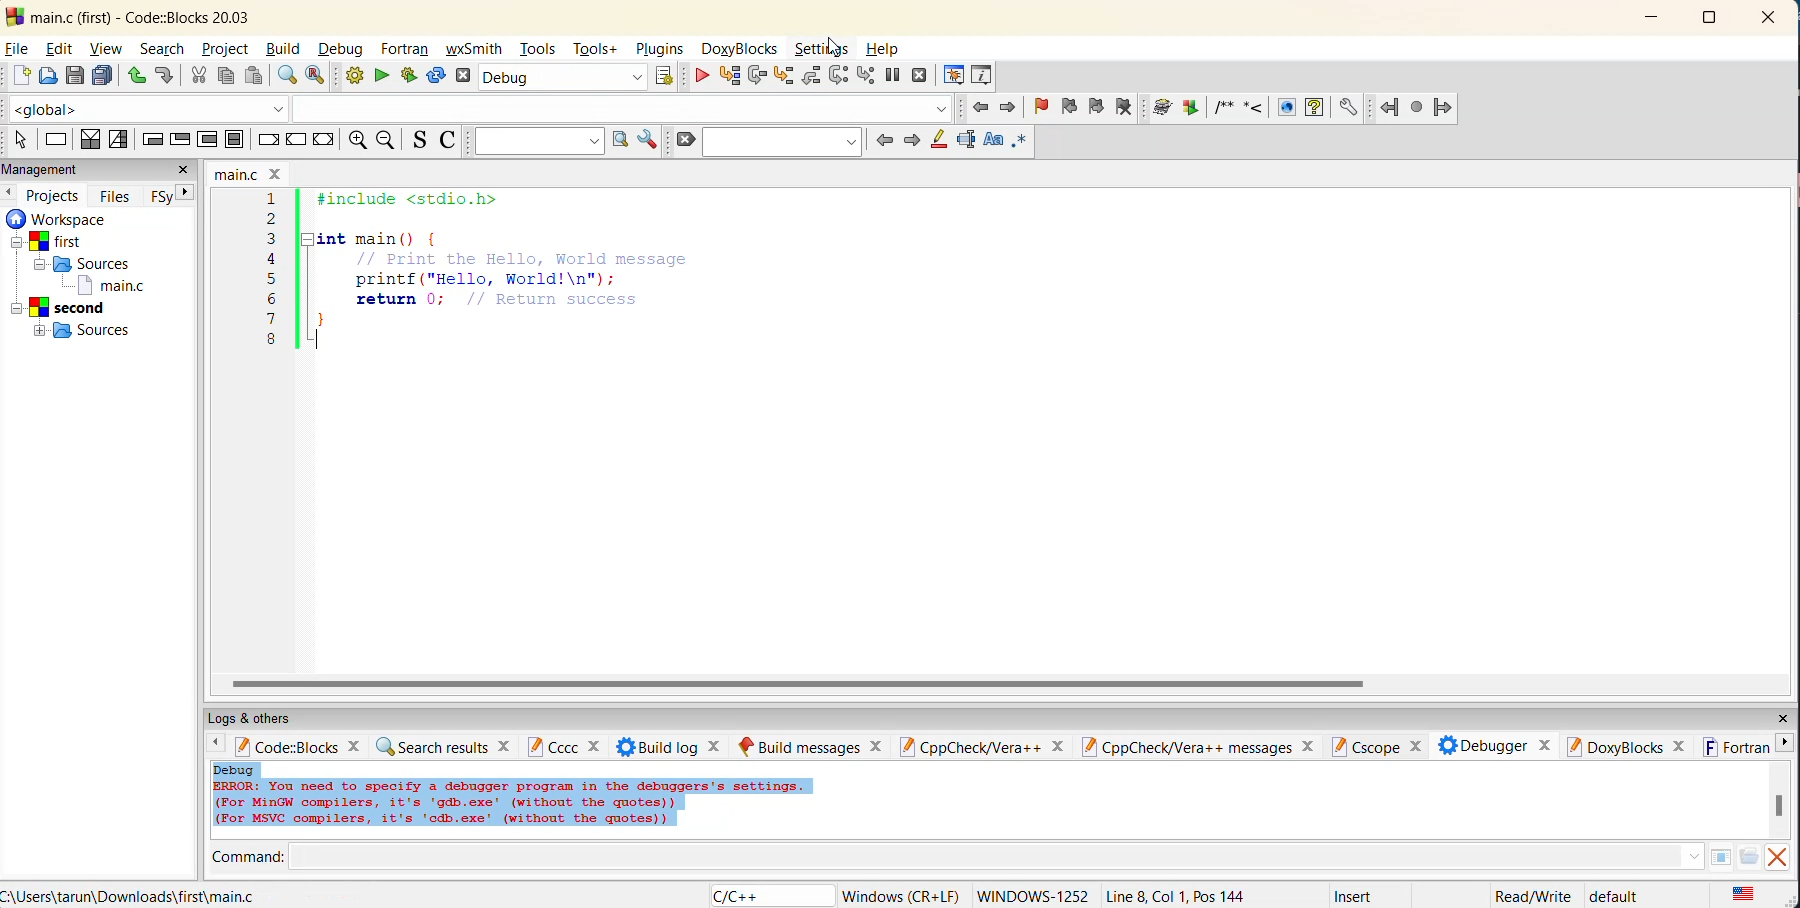  Describe the element at coordinates (11, 193) in the screenshot. I see `previous` at that location.